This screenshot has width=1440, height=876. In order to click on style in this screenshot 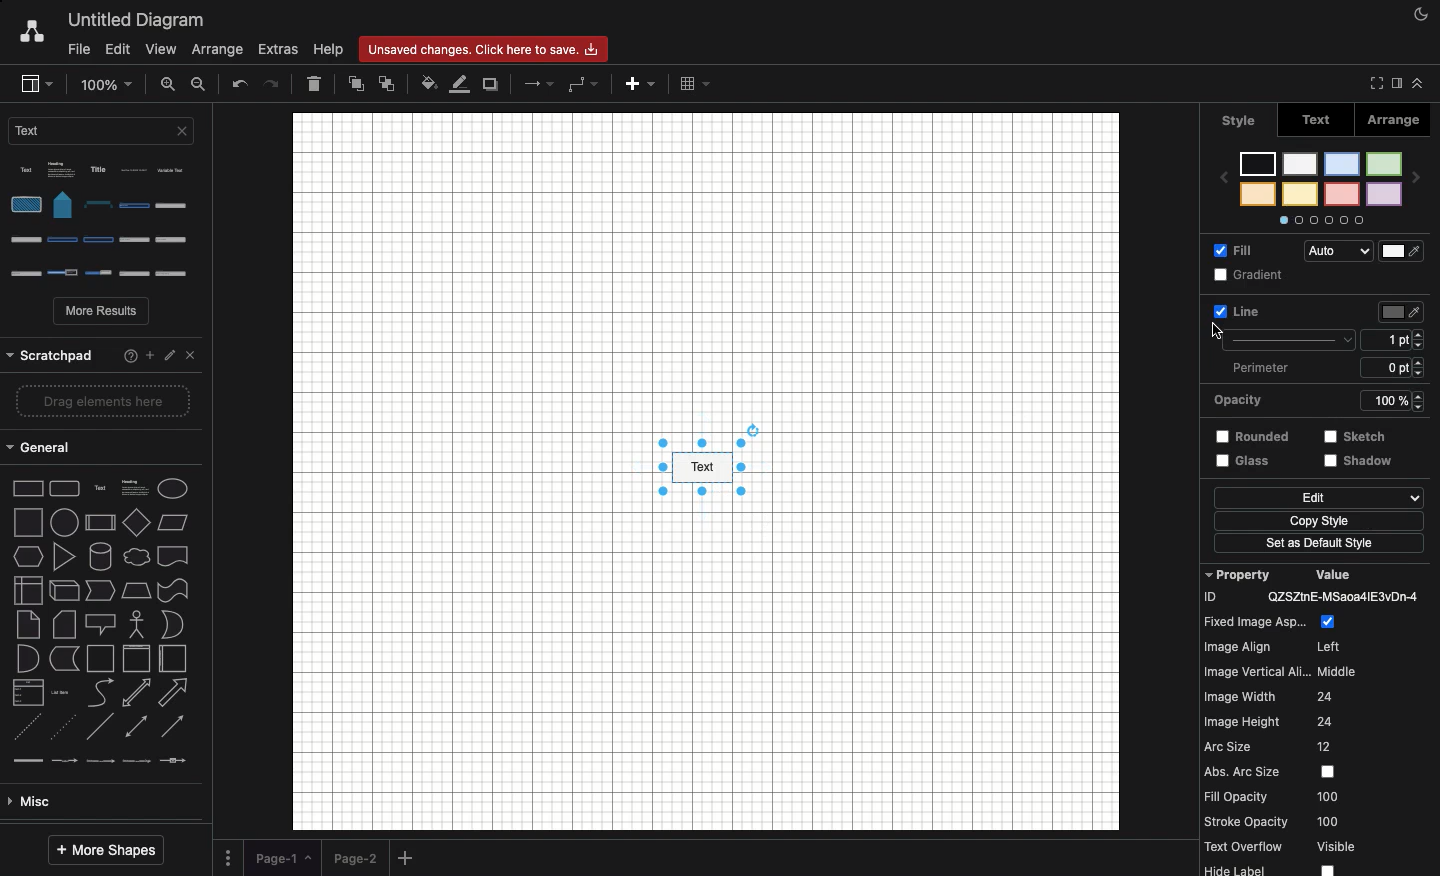, I will do `click(1239, 119)`.